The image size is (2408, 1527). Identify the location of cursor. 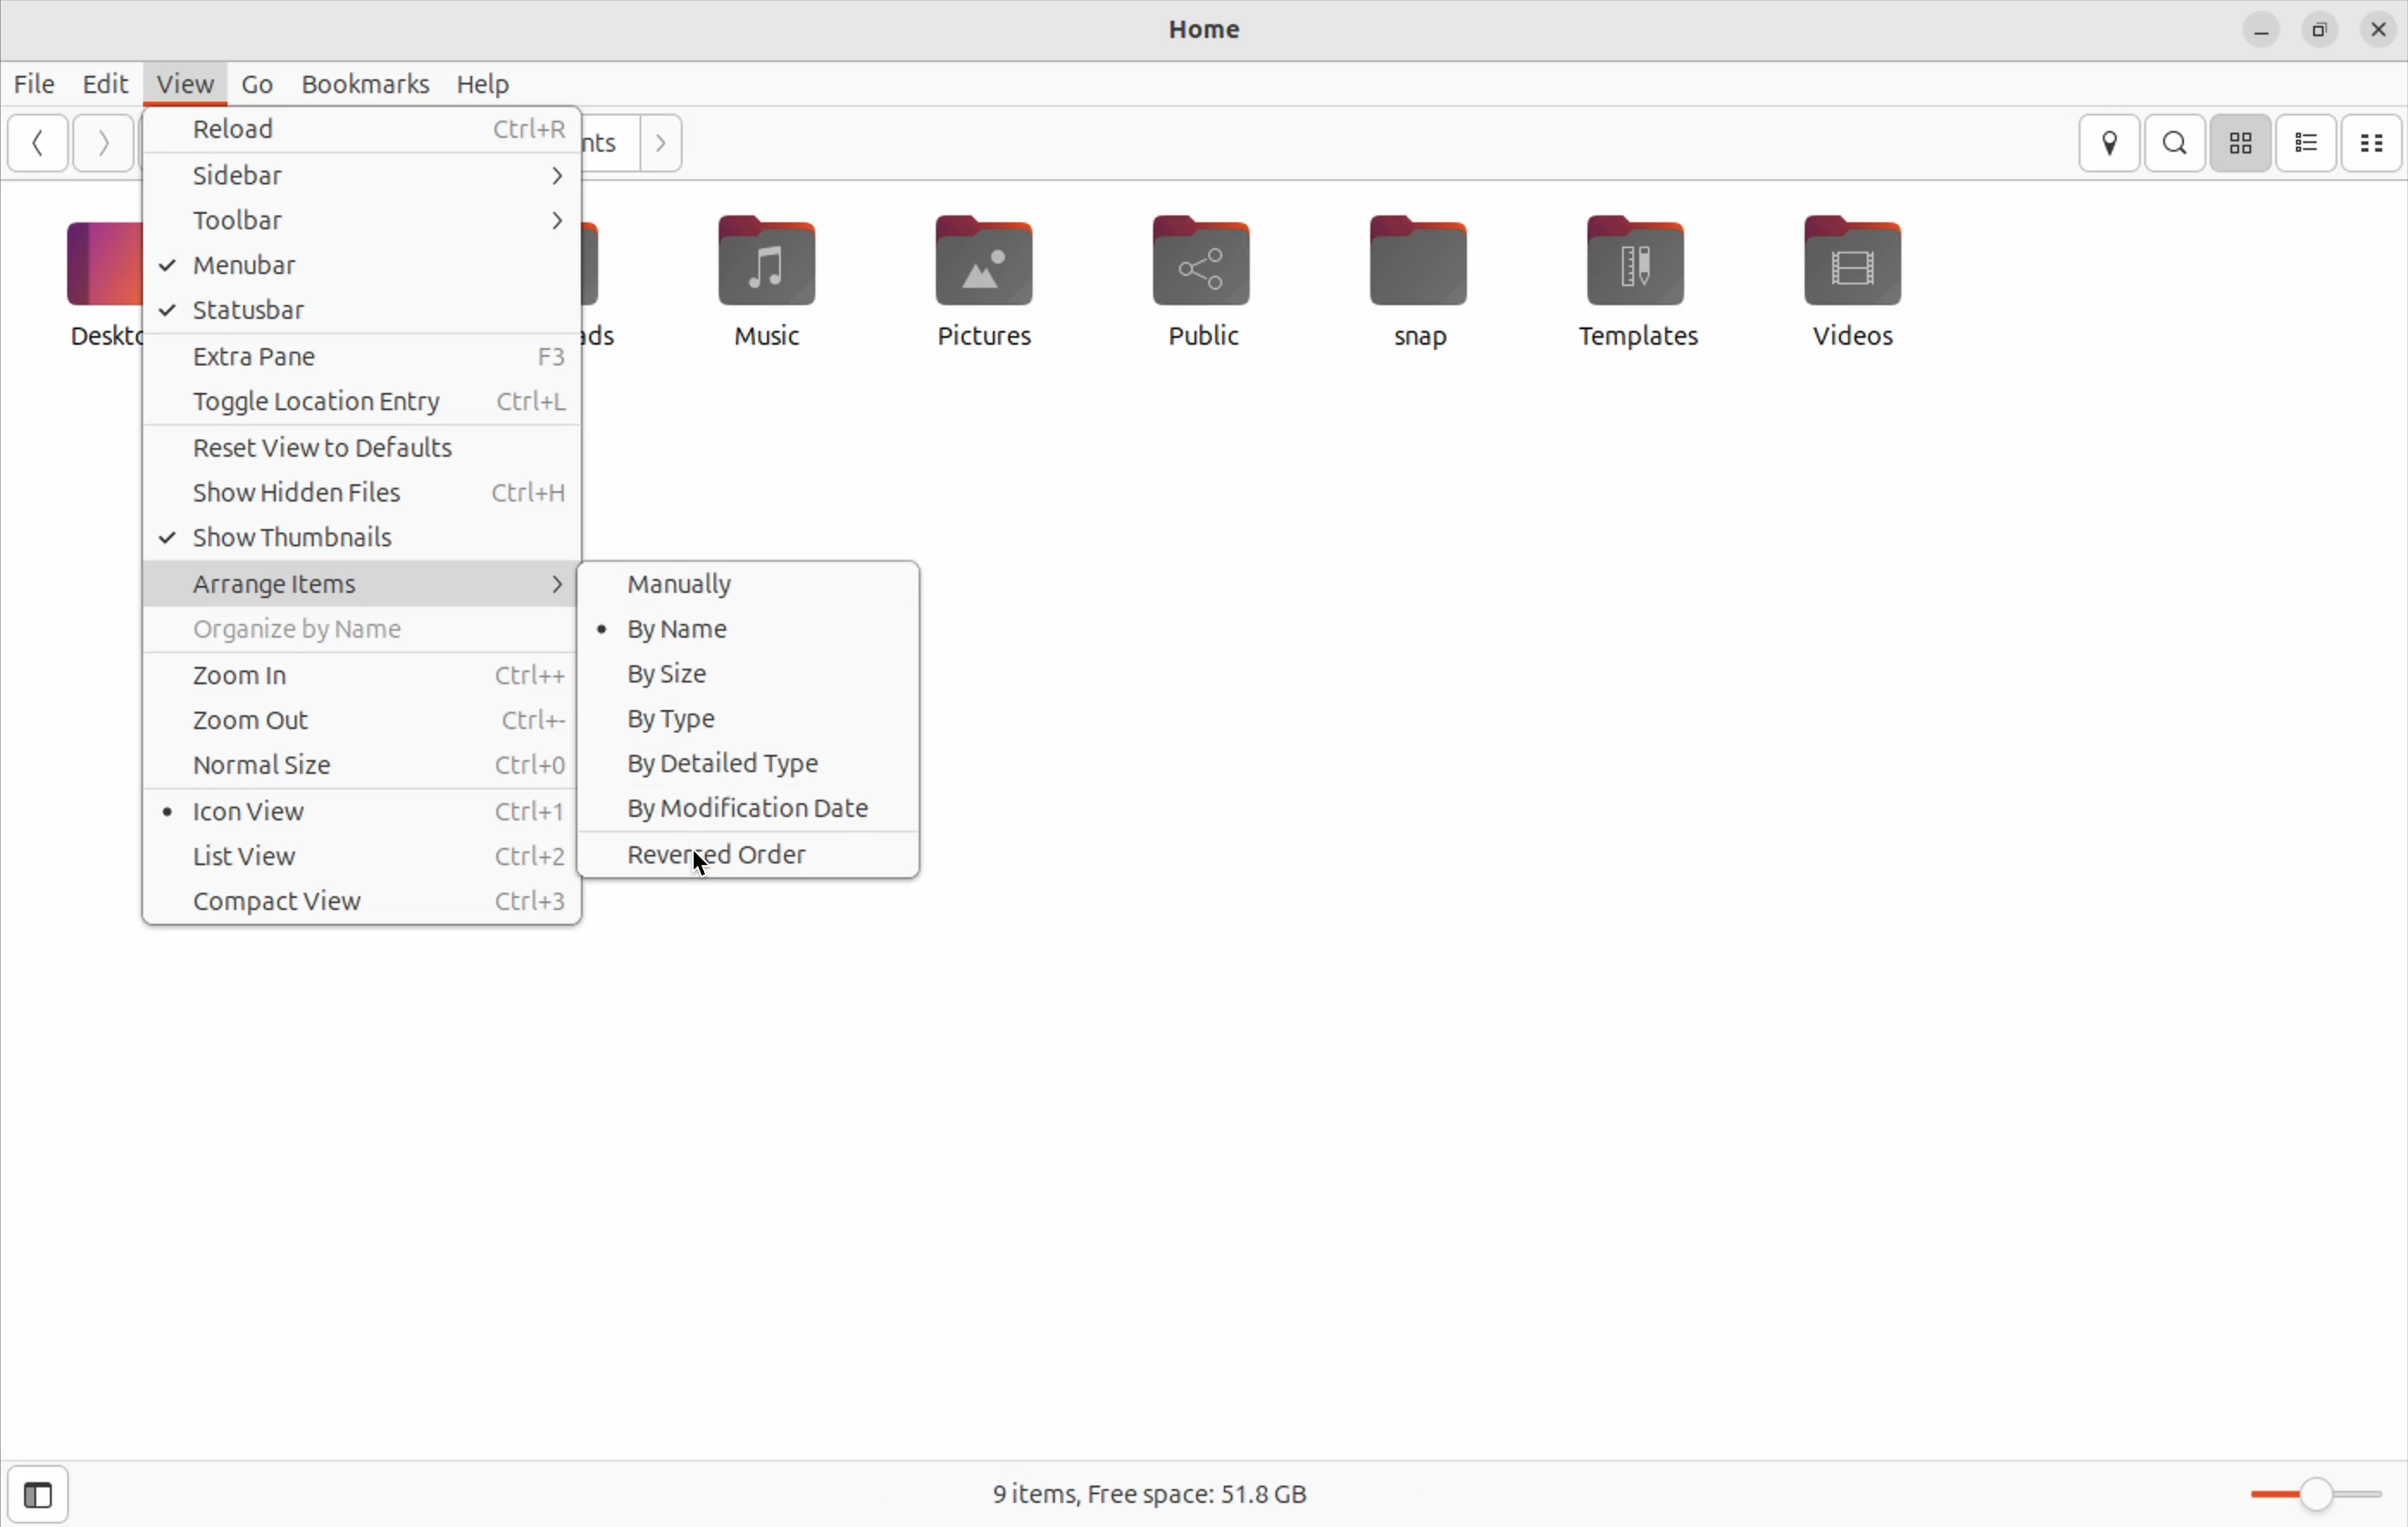
(700, 868).